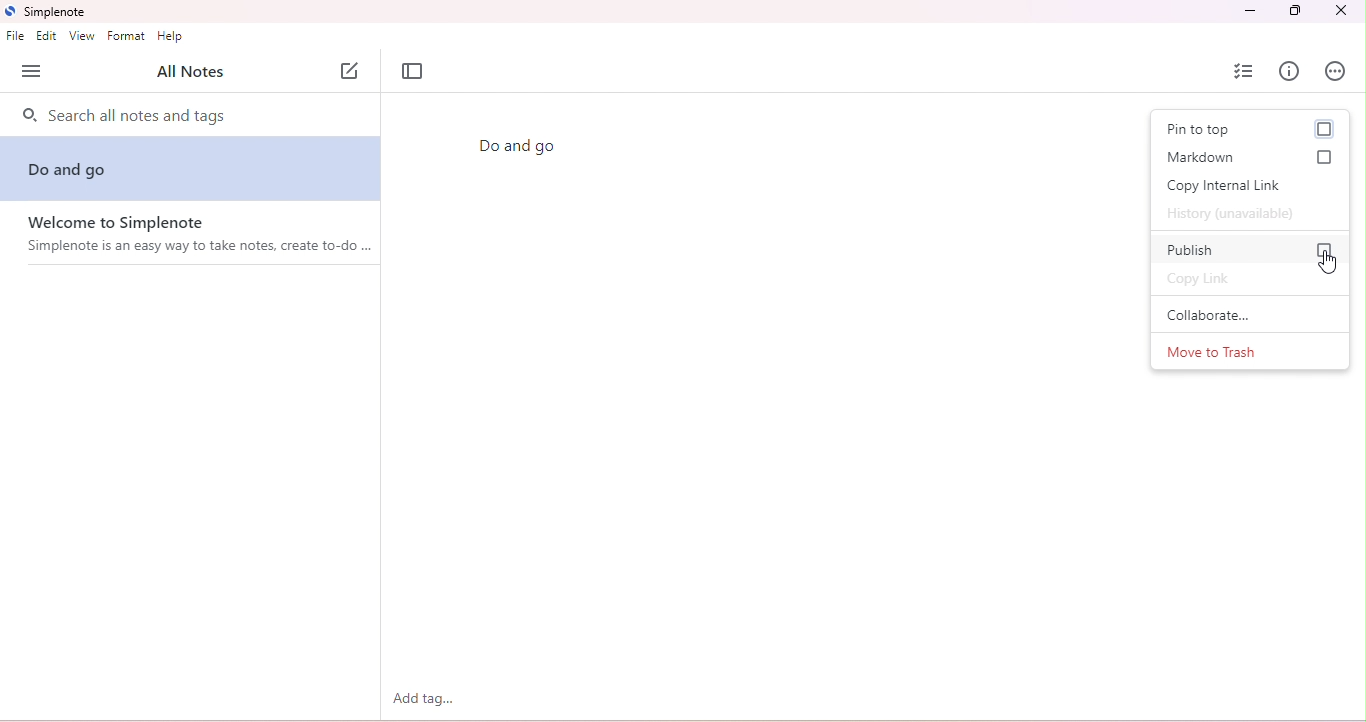 The width and height of the screenshot is (1366, 722). What do you see at coordinates (15, 38) in the screenshot?
I see `file` at bounding box center [15, 38].